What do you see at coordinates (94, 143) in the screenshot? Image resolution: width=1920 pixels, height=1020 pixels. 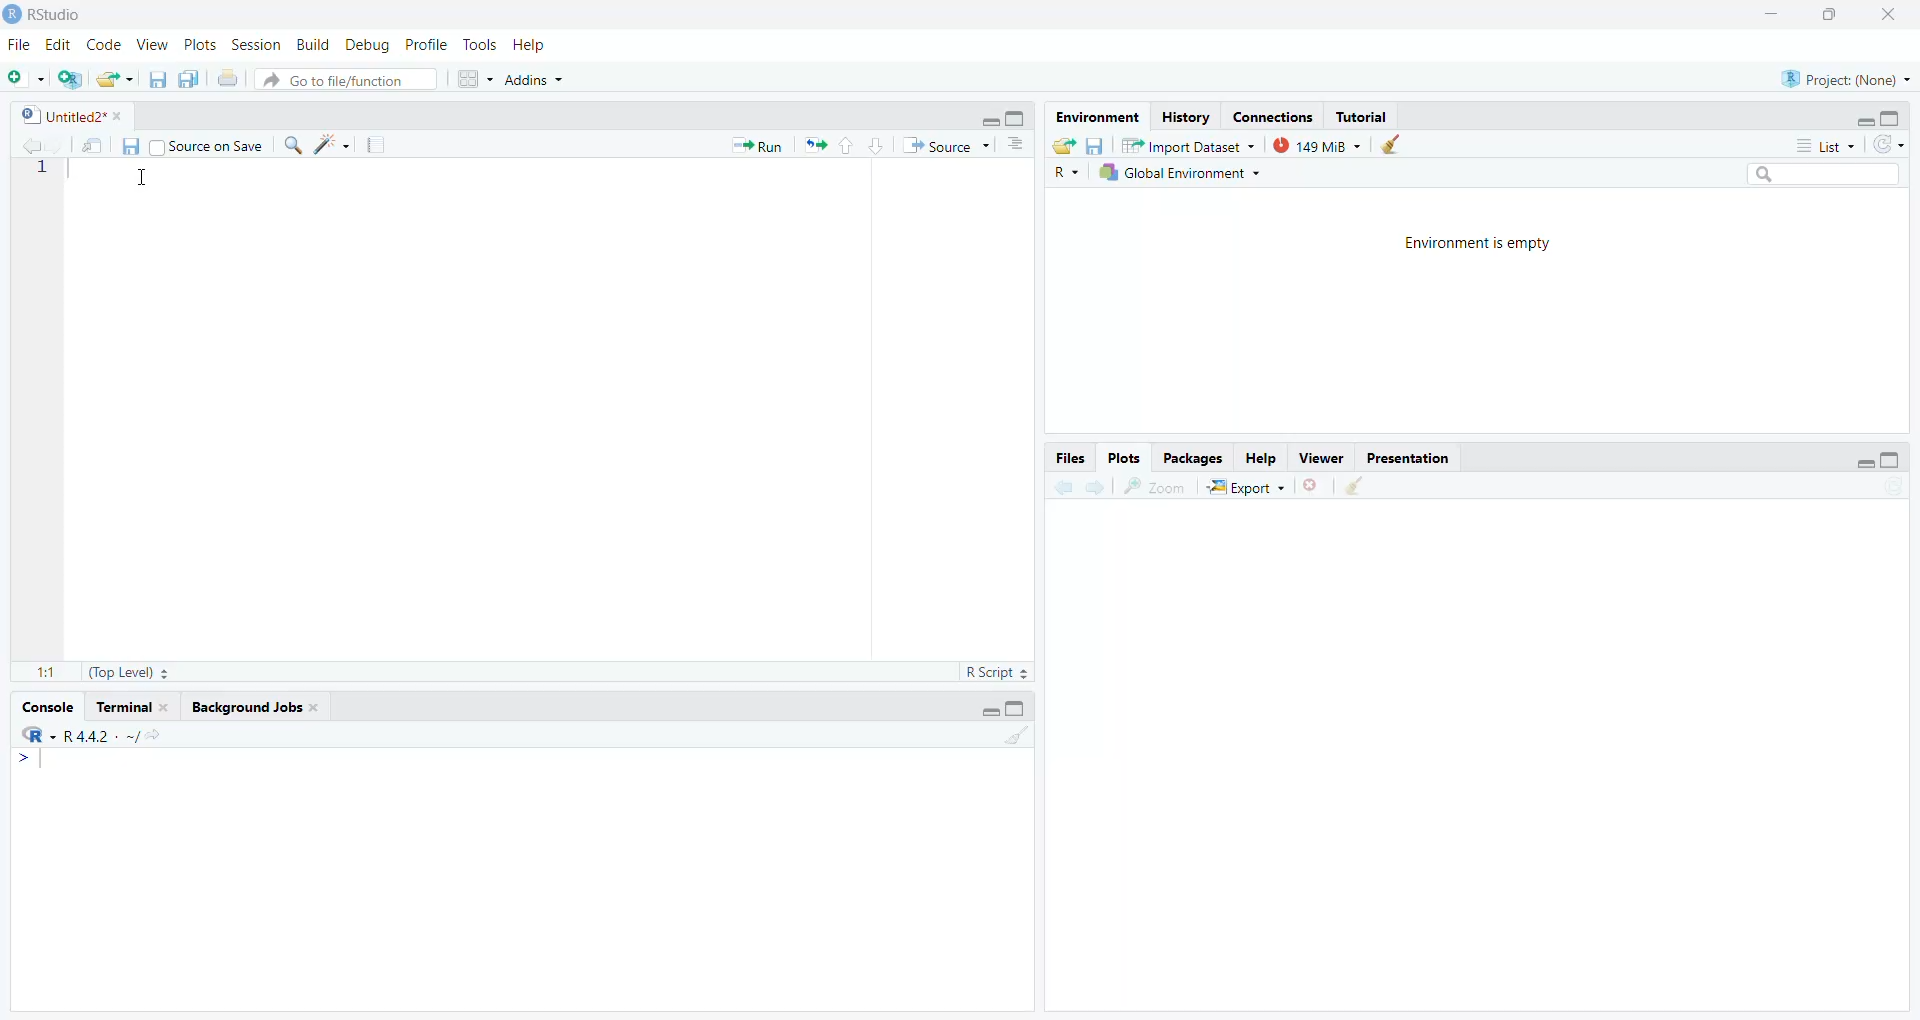 I see `Show in new window` at bounding box center [94, 143].